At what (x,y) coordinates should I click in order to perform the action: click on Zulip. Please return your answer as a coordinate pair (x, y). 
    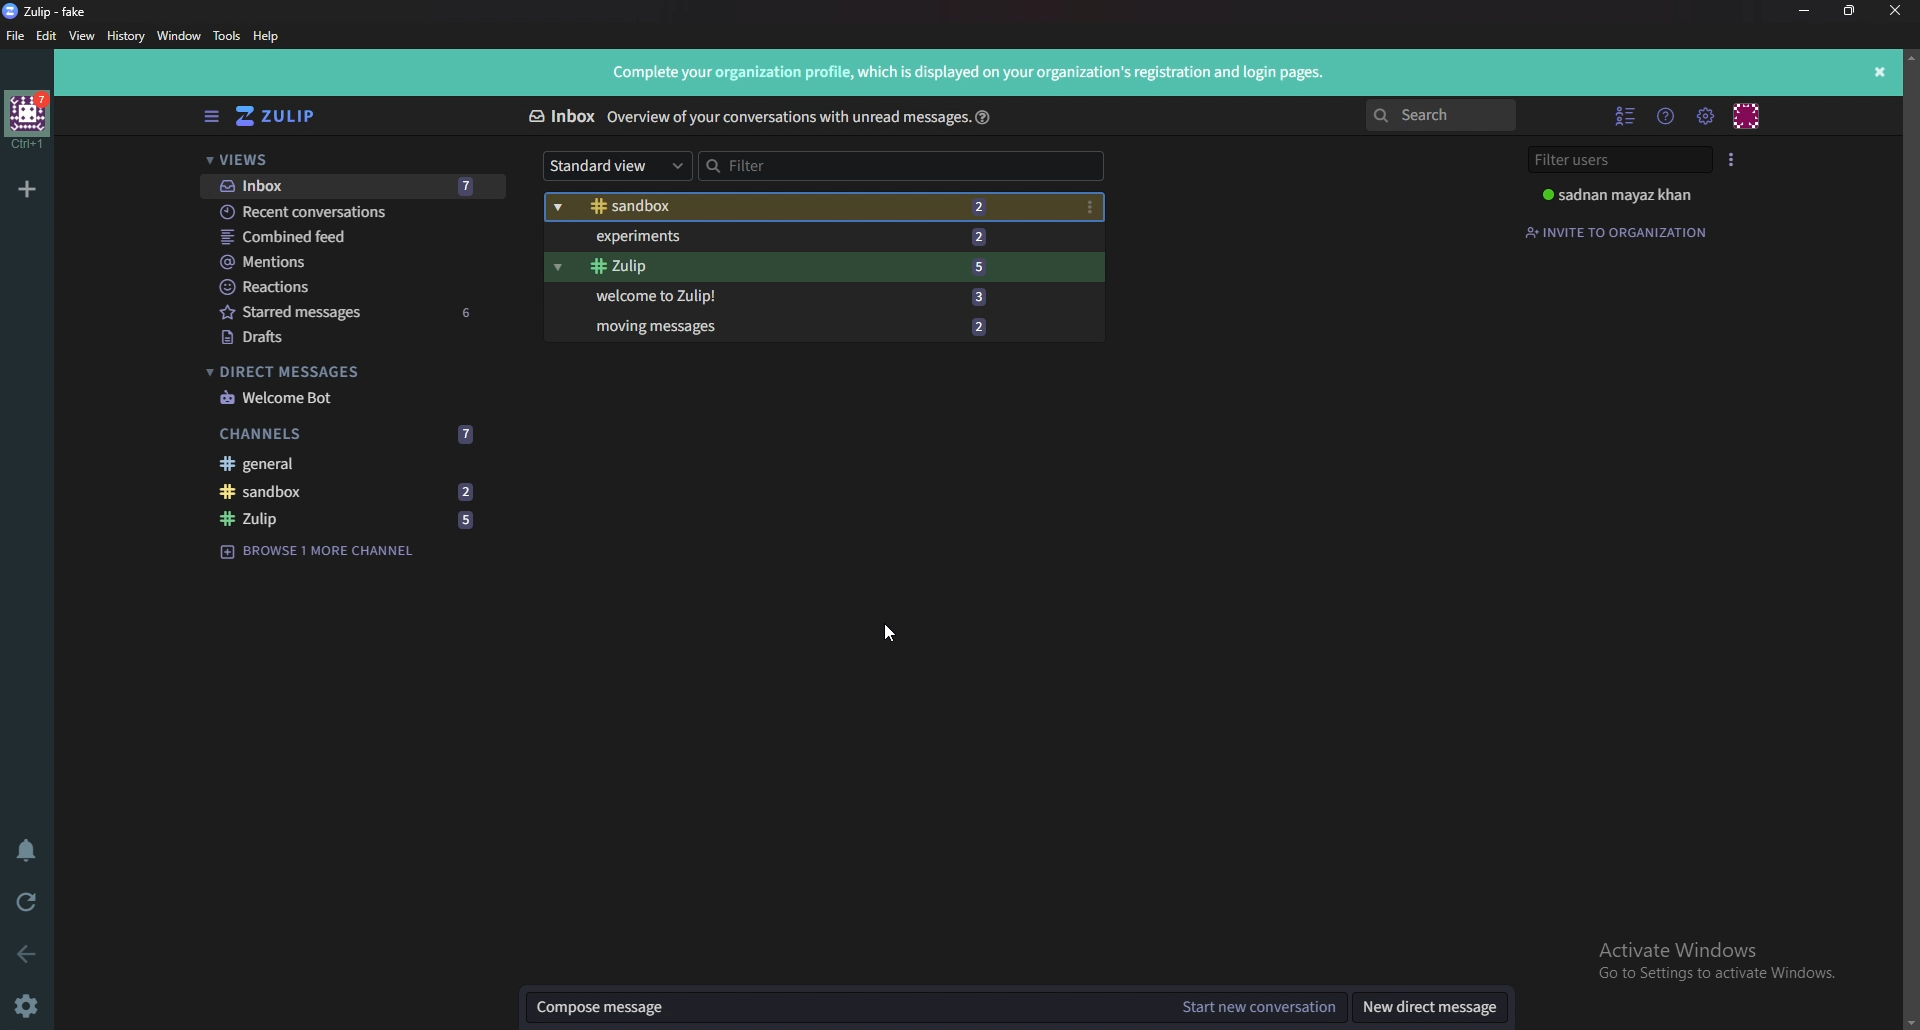
    Looking at the image, I should click on (788, 267).